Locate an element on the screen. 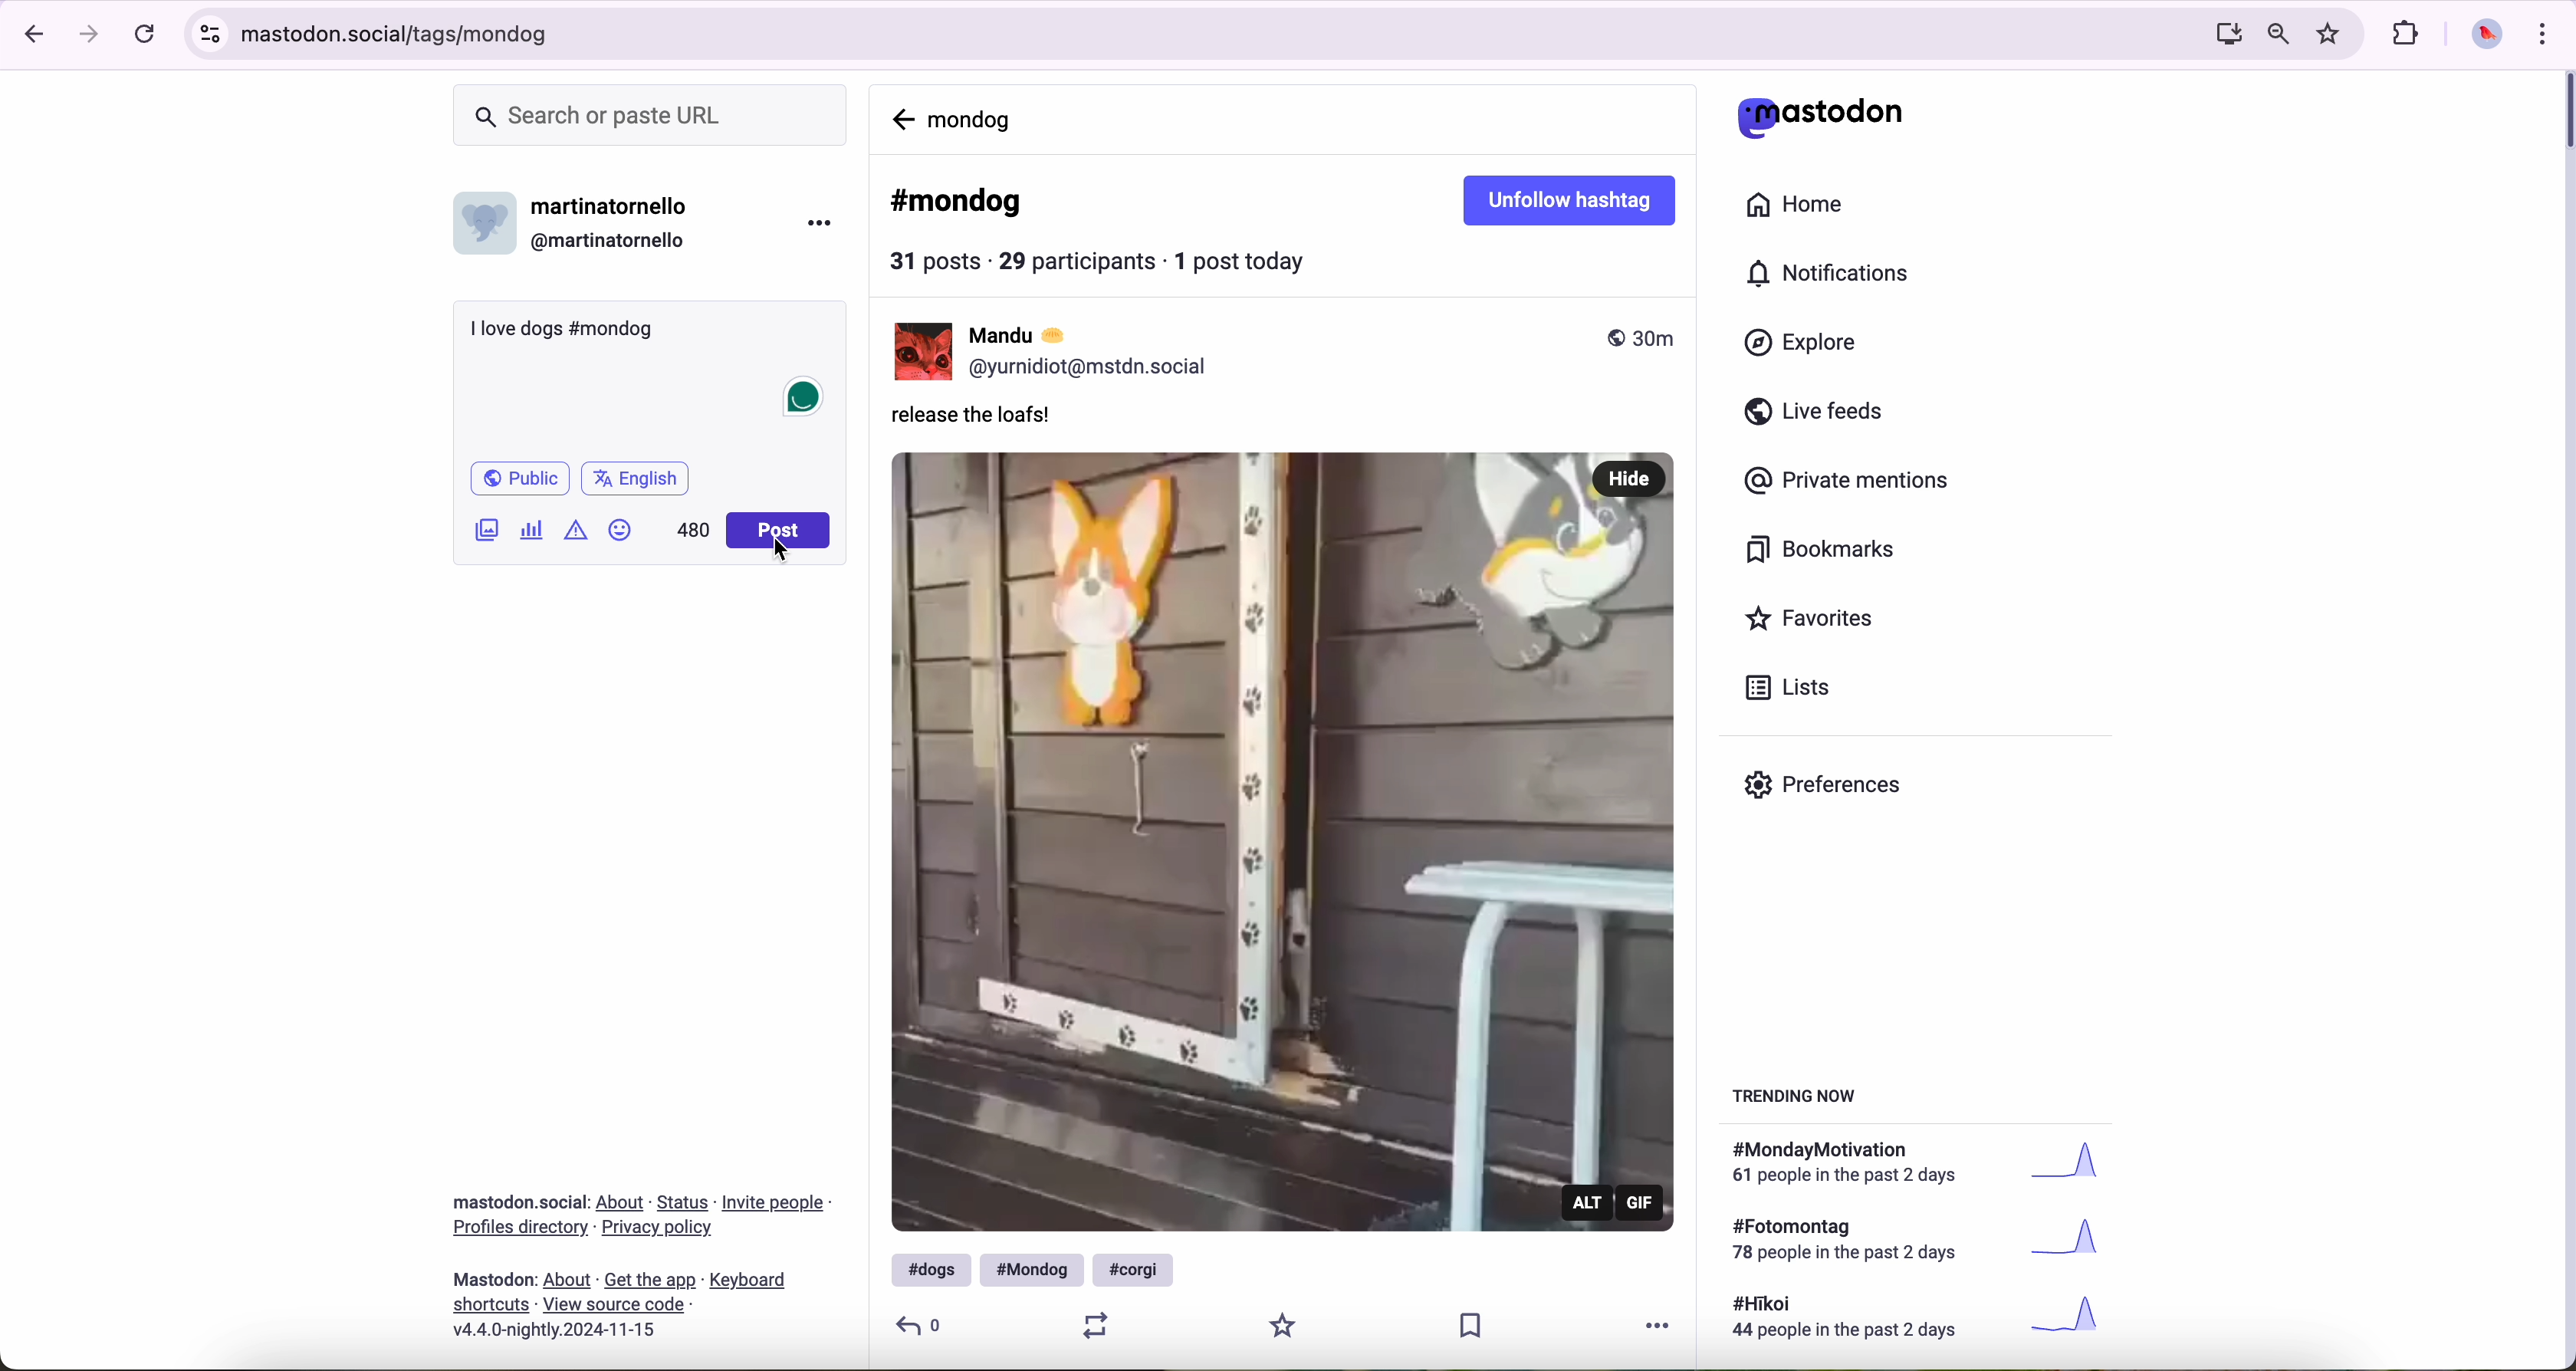 This screenshot has width=2576, height=1371. cursor on post message is located at coordinates (784, 552).